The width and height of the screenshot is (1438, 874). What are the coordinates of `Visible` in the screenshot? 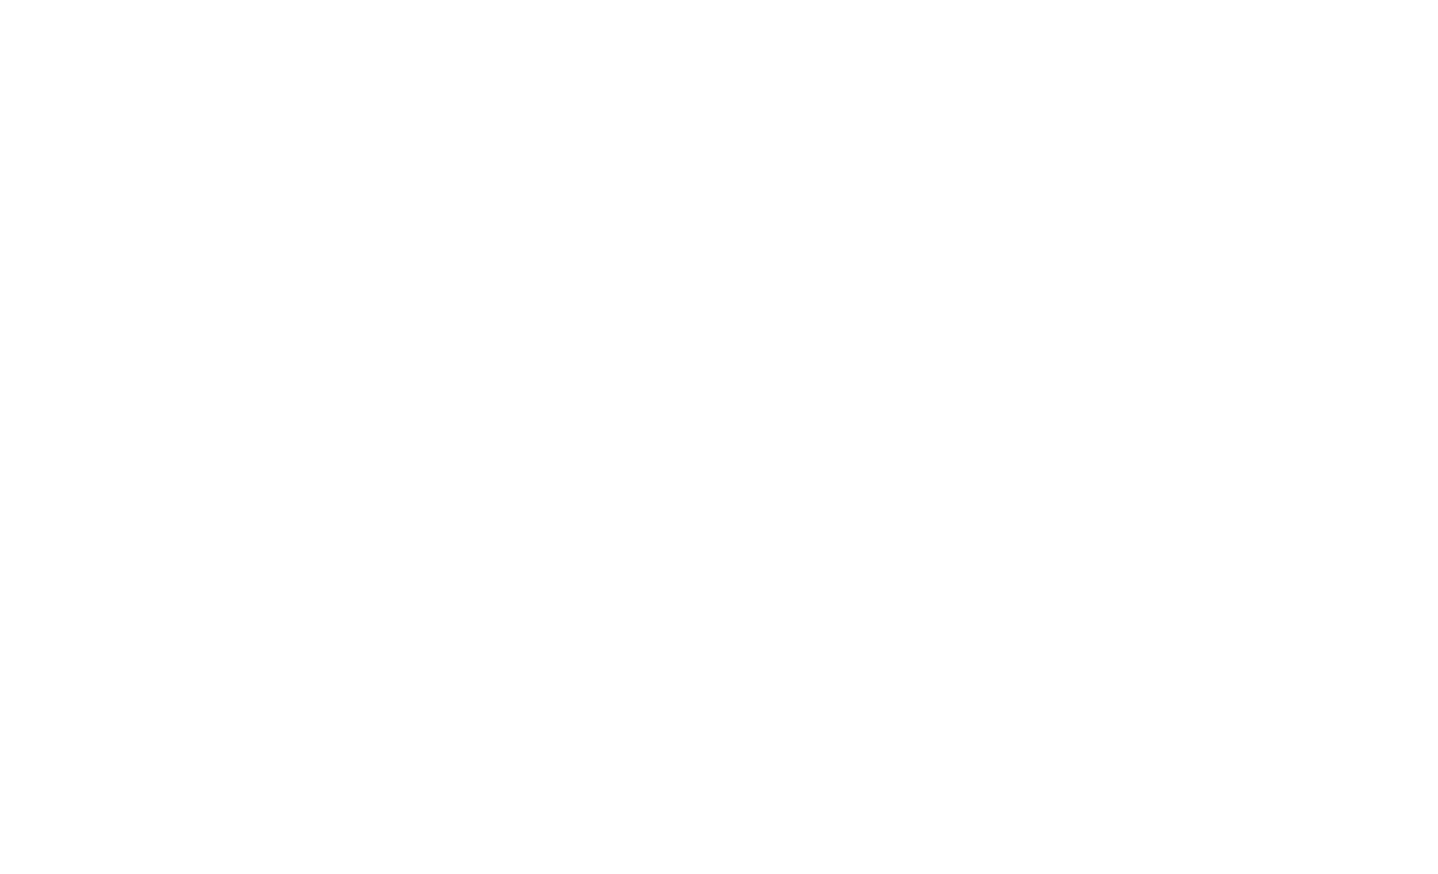 It's located at (510, 608).